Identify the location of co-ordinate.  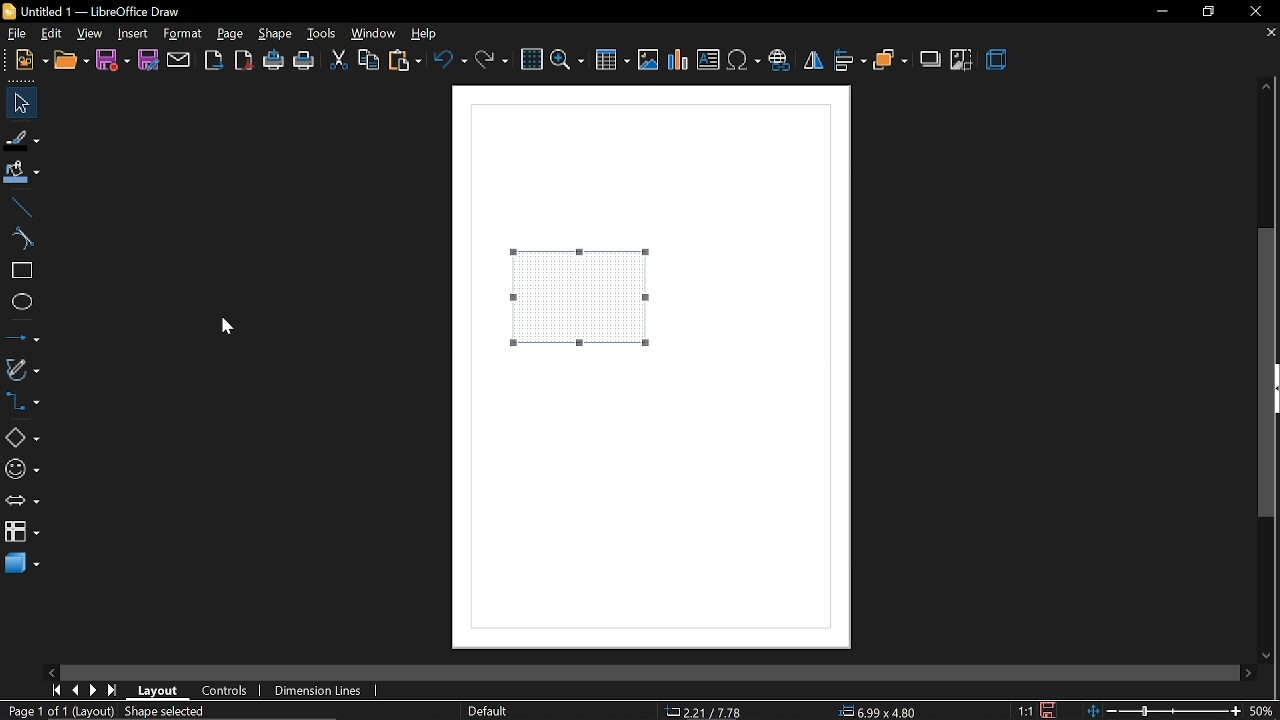
(706, 712).